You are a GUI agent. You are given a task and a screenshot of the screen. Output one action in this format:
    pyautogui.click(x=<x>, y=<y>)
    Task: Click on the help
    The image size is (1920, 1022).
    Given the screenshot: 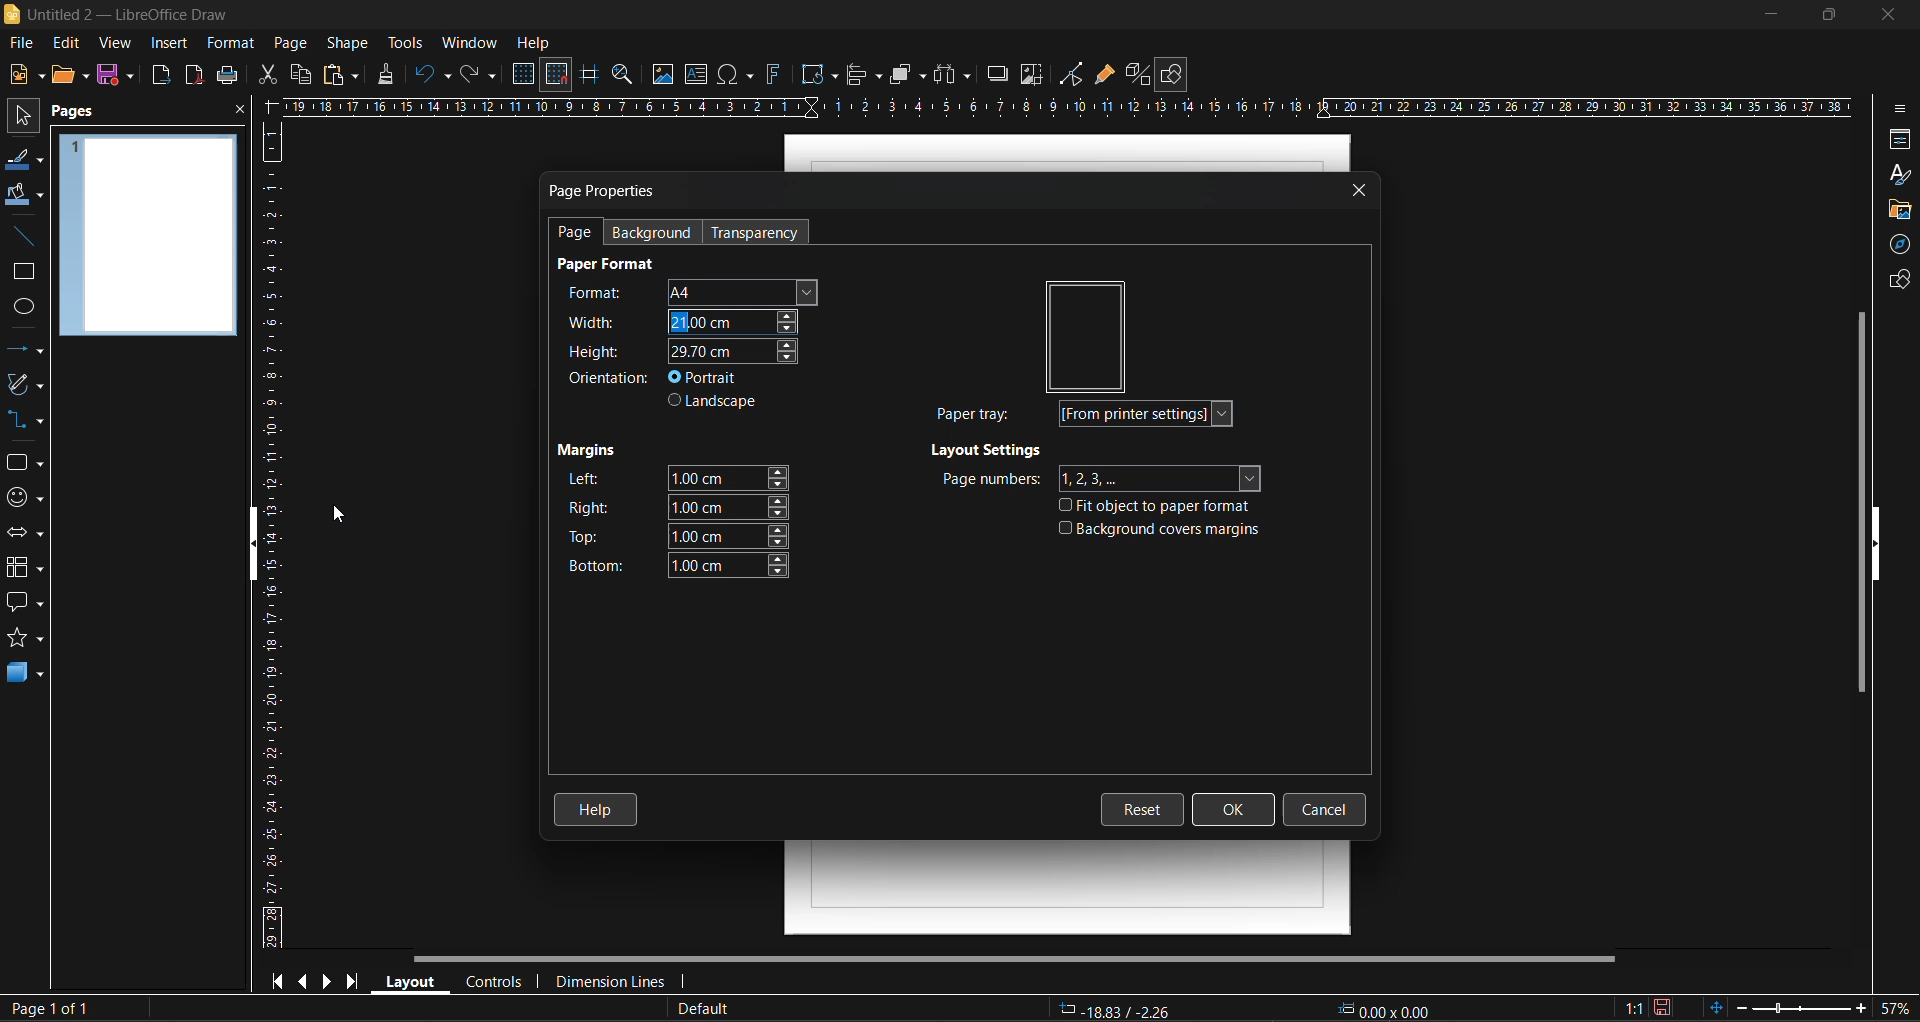 What is the action you would take?
    pyautogui.click(x=534, y=42)
    